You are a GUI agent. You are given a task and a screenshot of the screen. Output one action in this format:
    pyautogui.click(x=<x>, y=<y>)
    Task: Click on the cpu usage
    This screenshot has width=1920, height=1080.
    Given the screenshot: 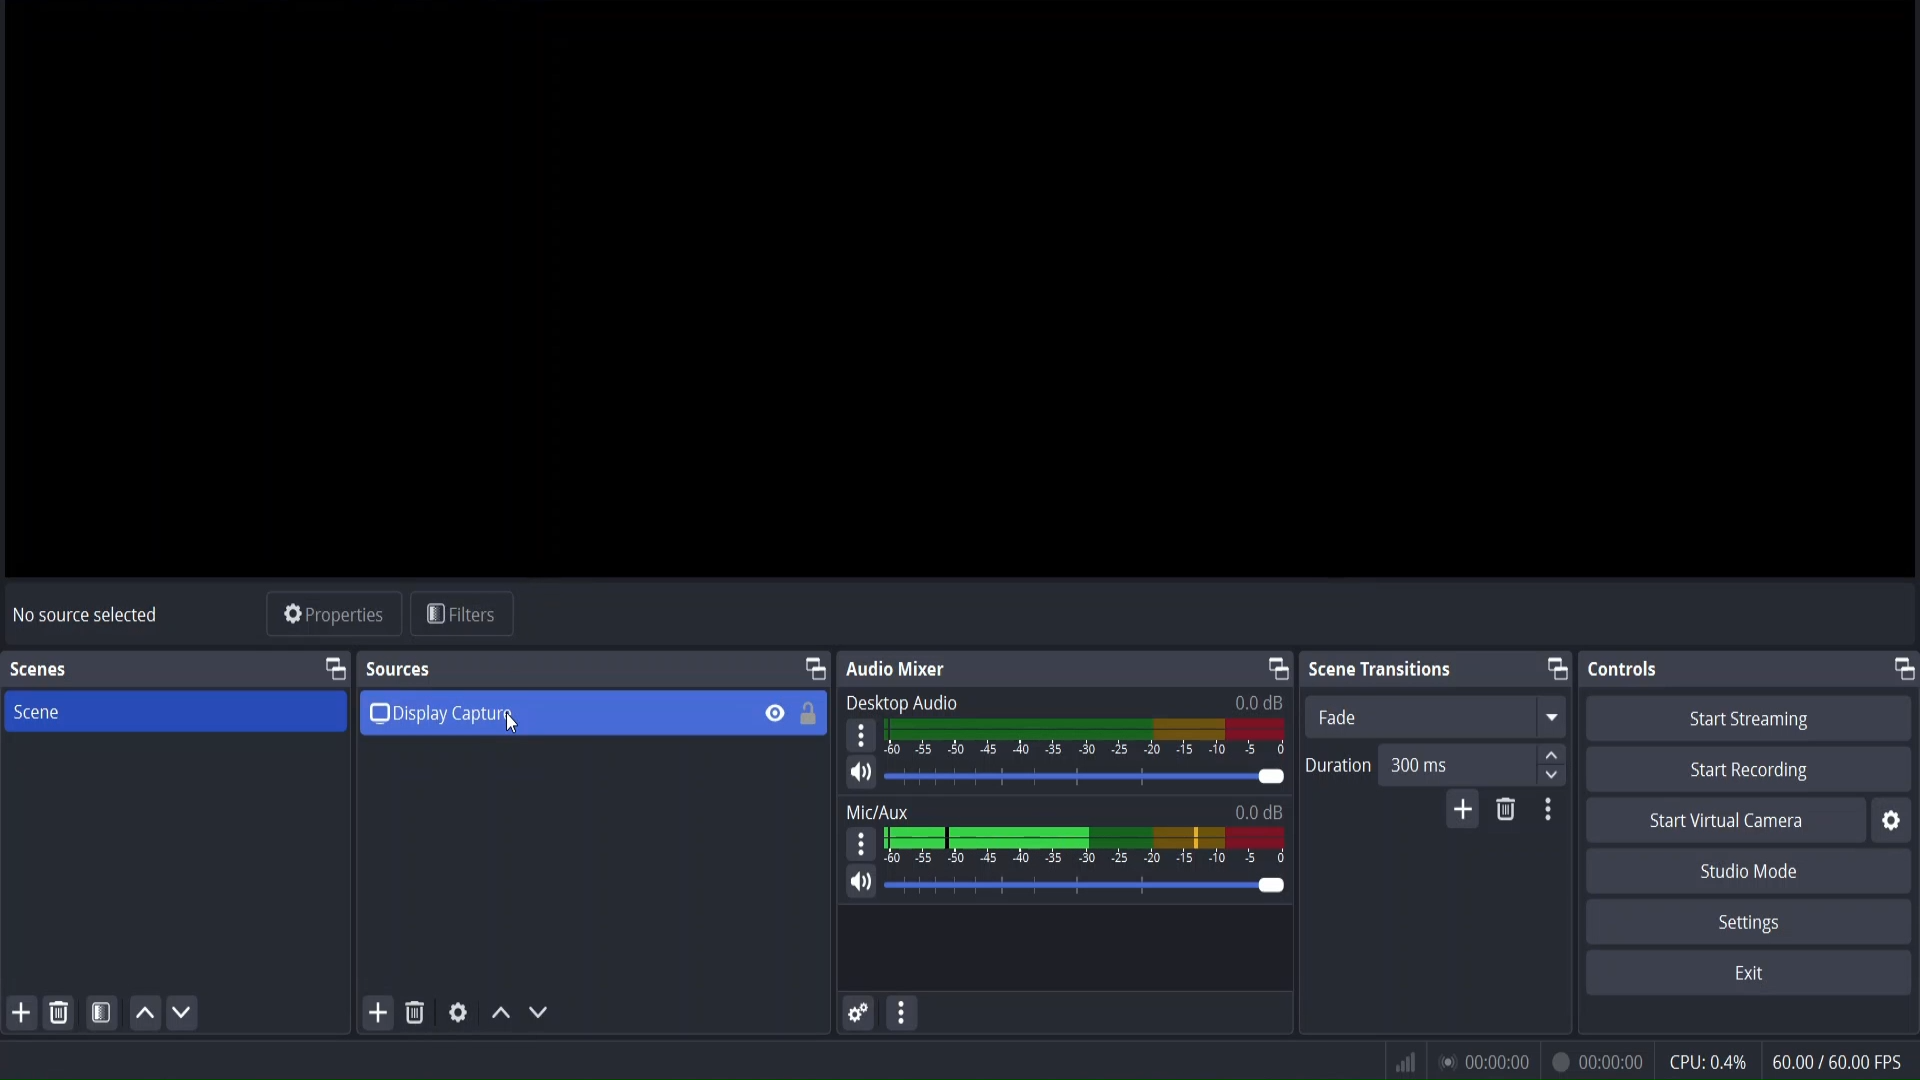 What is the action you would take?
    pyautogui.click(x=1707, y=1061)
    